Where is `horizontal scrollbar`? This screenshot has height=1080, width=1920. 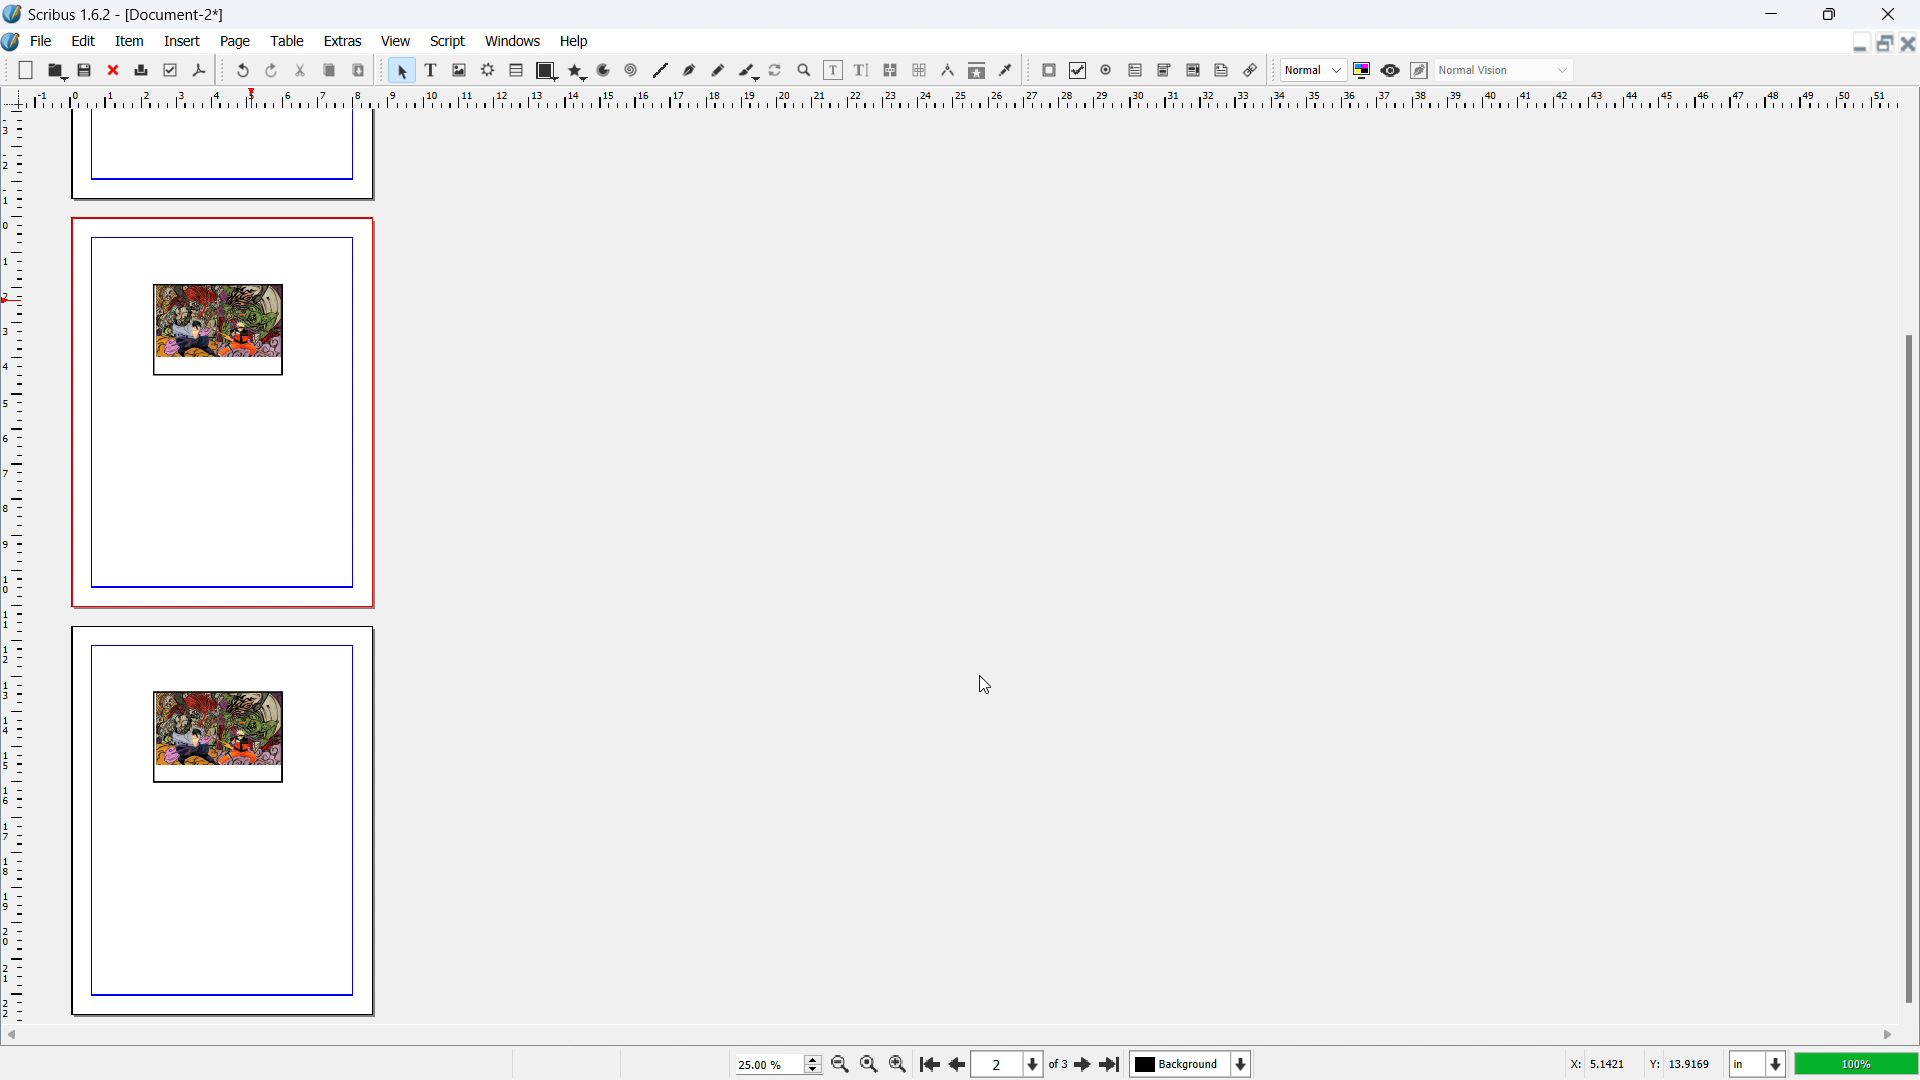
horizontal scrollbar is located at coordinates (764, 1034).